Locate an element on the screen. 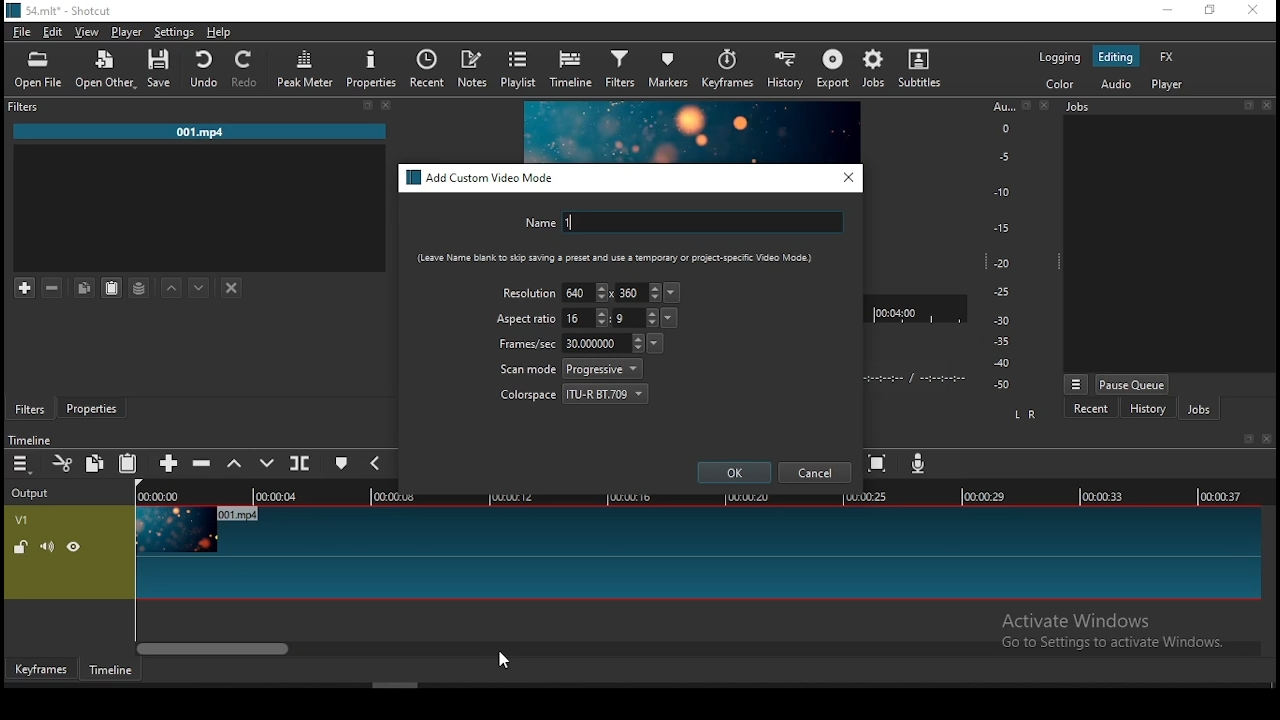 Image resolution: width=1280 pixels, height=720 pixels. (Leave Name blank to skip saving a preset and Use a temporary or Project-specific Video Mode) is located at coordinates (619, 257).